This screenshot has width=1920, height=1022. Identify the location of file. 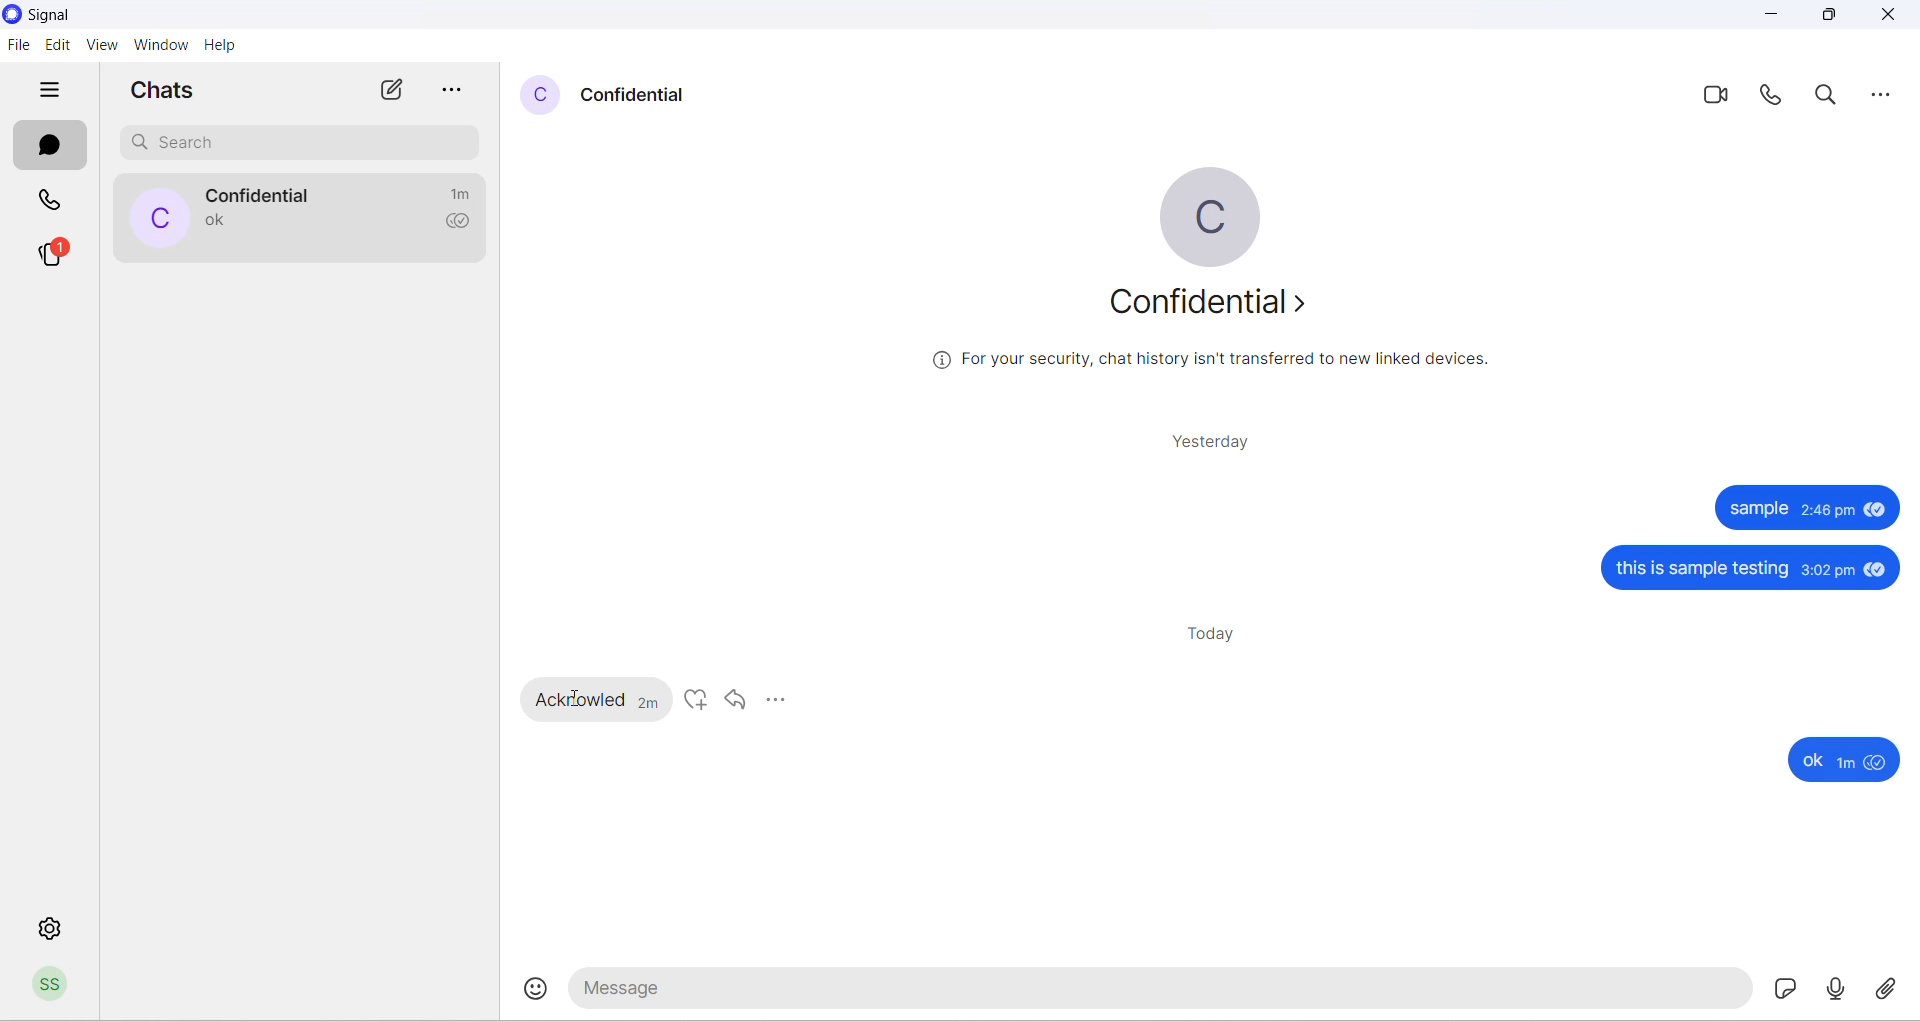
(17, 43).